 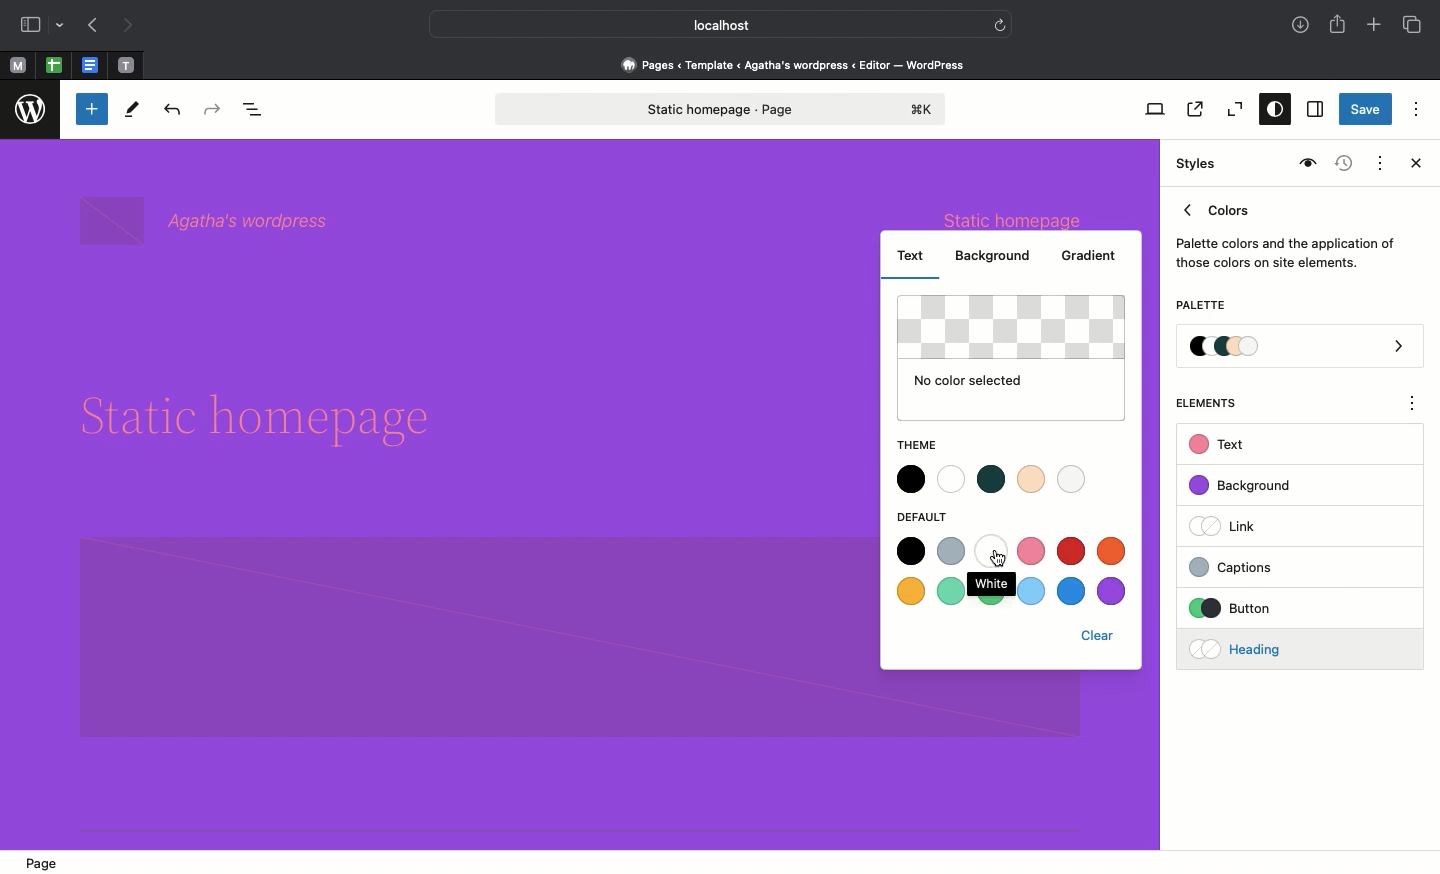 I want to click on Default color, so click(x=1014, y=568).